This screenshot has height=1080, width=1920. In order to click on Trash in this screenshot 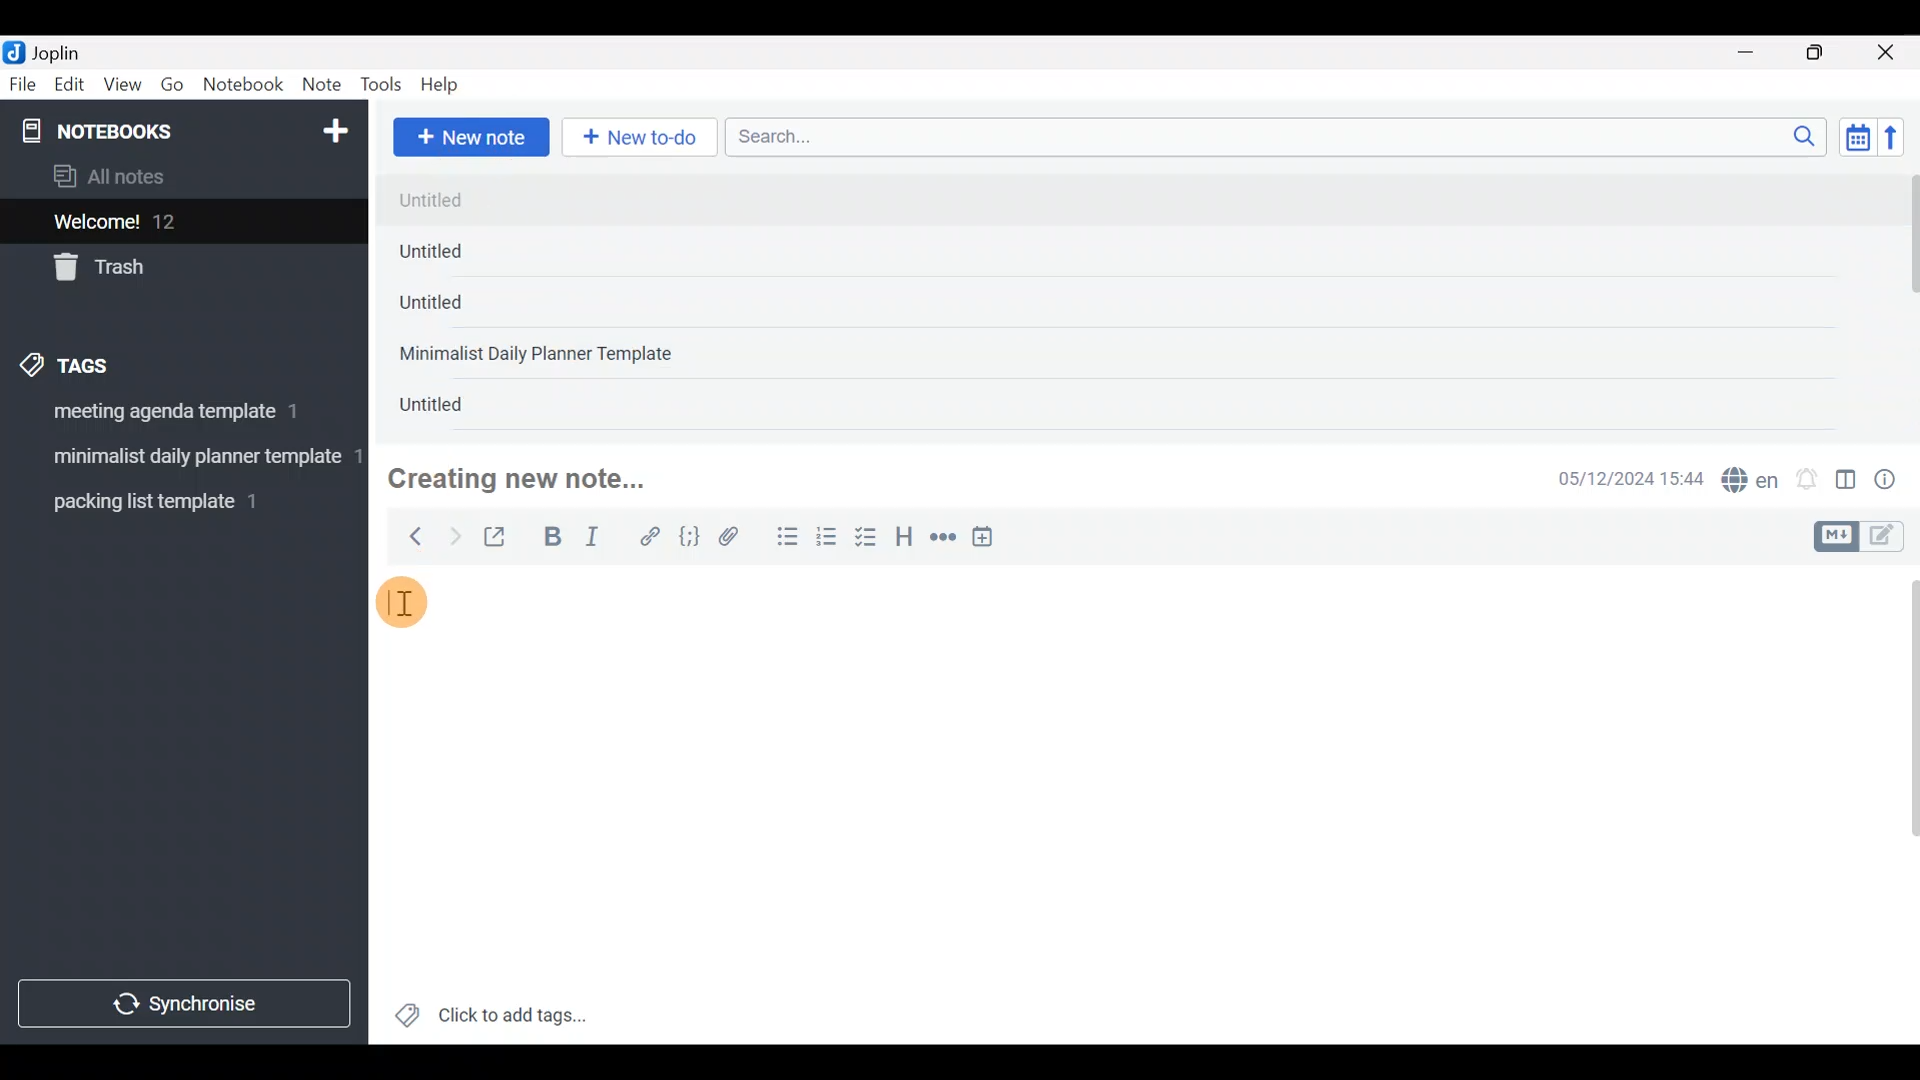, I will do `click(172, 269)`.